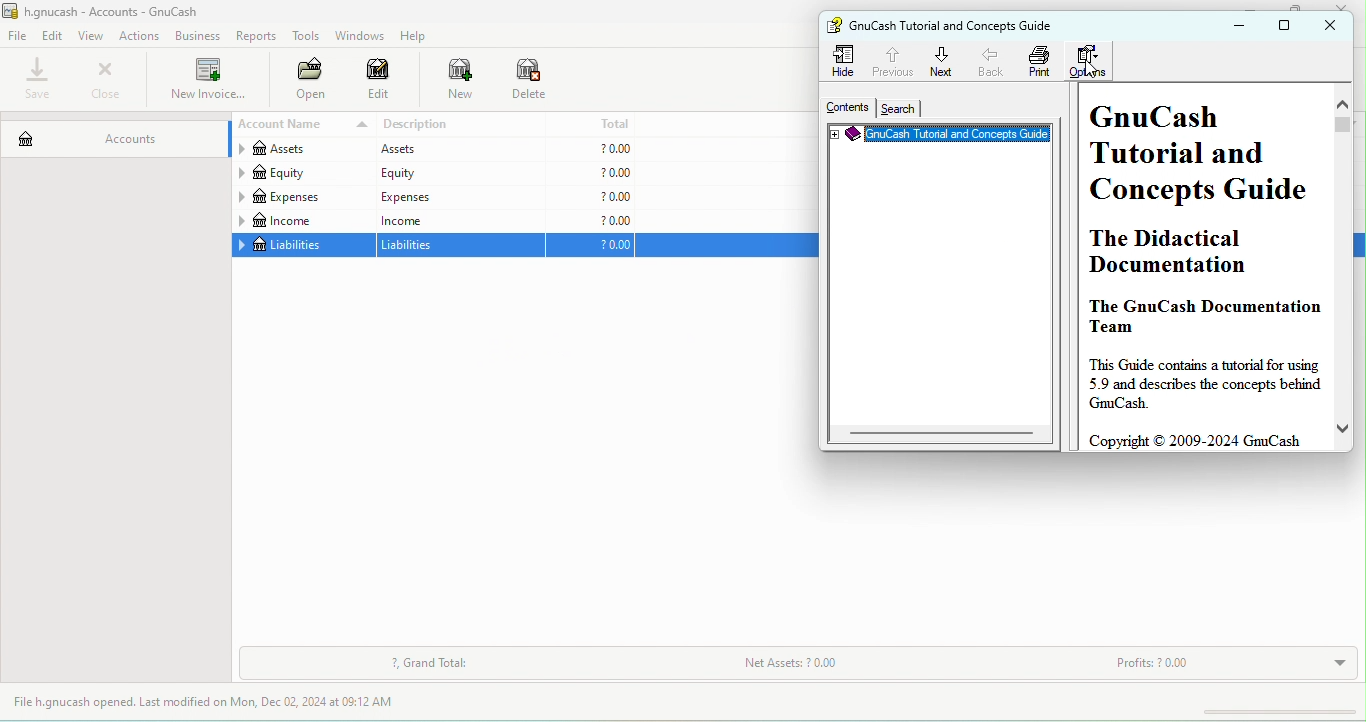  I want to click on ?0.00, so click(590, 148).